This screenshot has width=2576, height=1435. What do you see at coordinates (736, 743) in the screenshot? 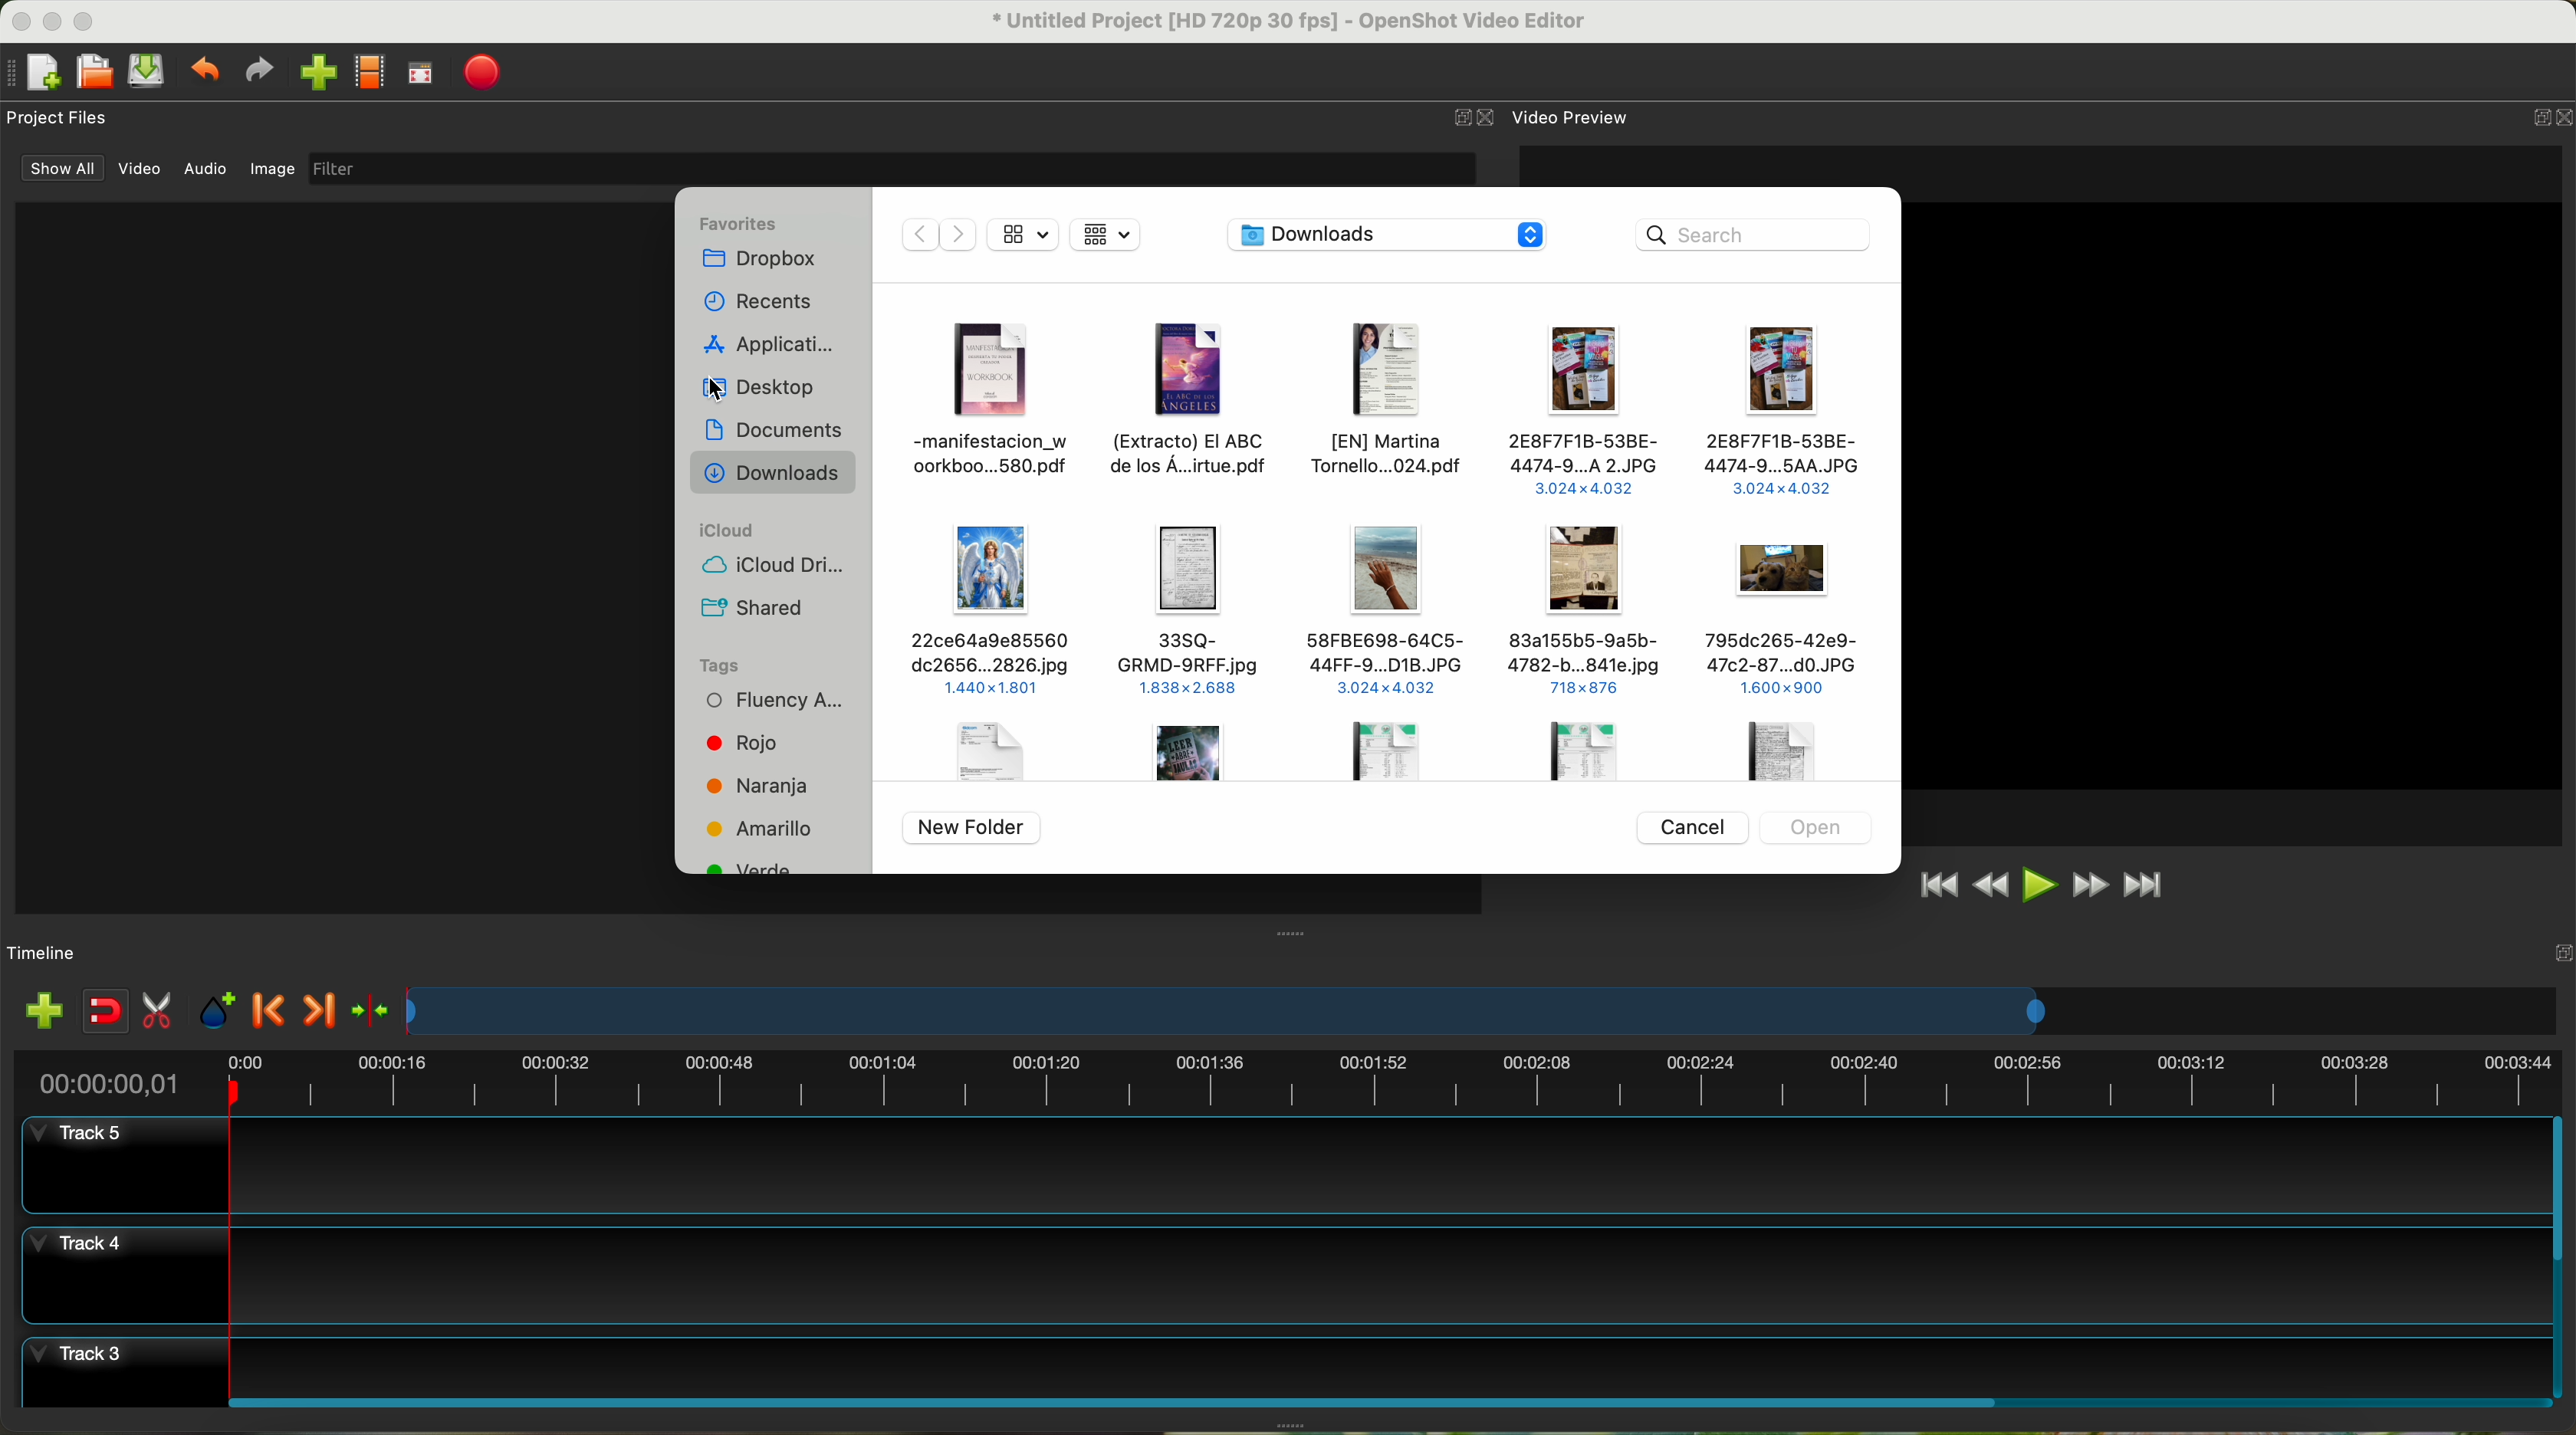
I see `red tag` at bounding box center [736, 743].